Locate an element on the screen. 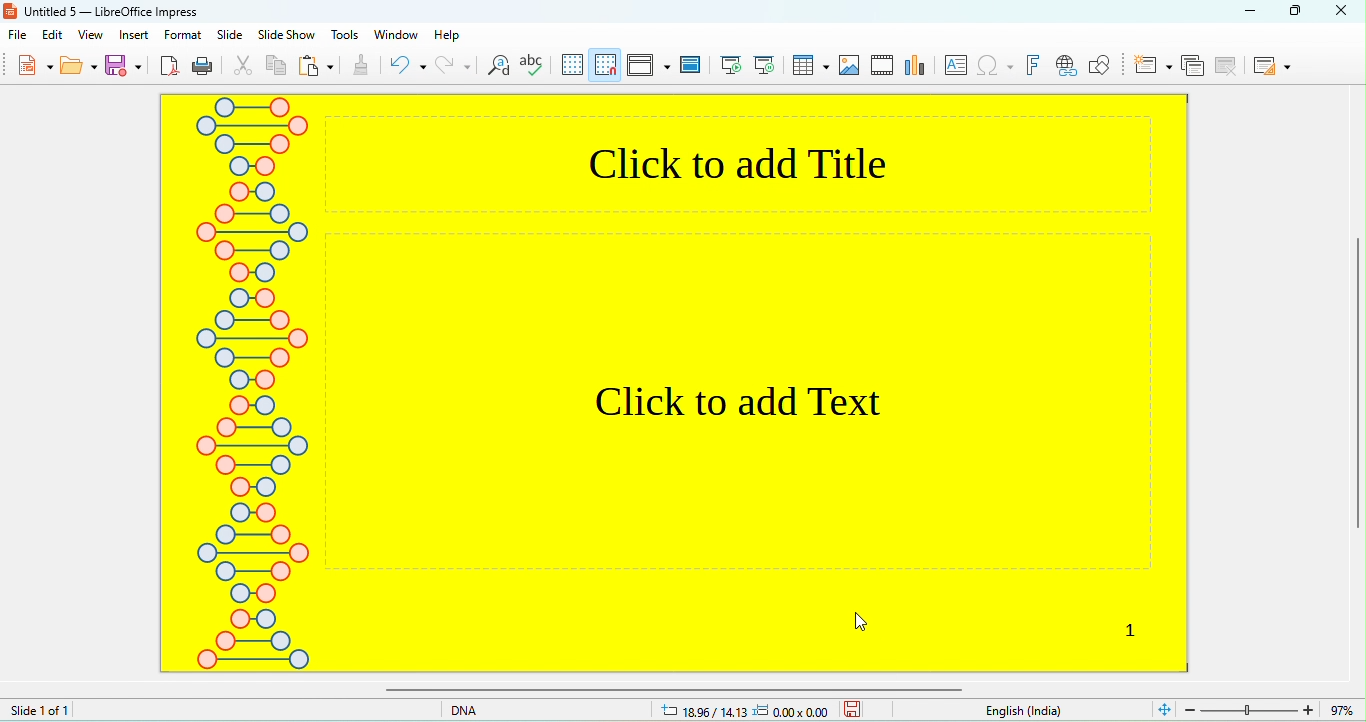 This screenshot has width=1366, height=722. save is located at coordinates (126, 65).